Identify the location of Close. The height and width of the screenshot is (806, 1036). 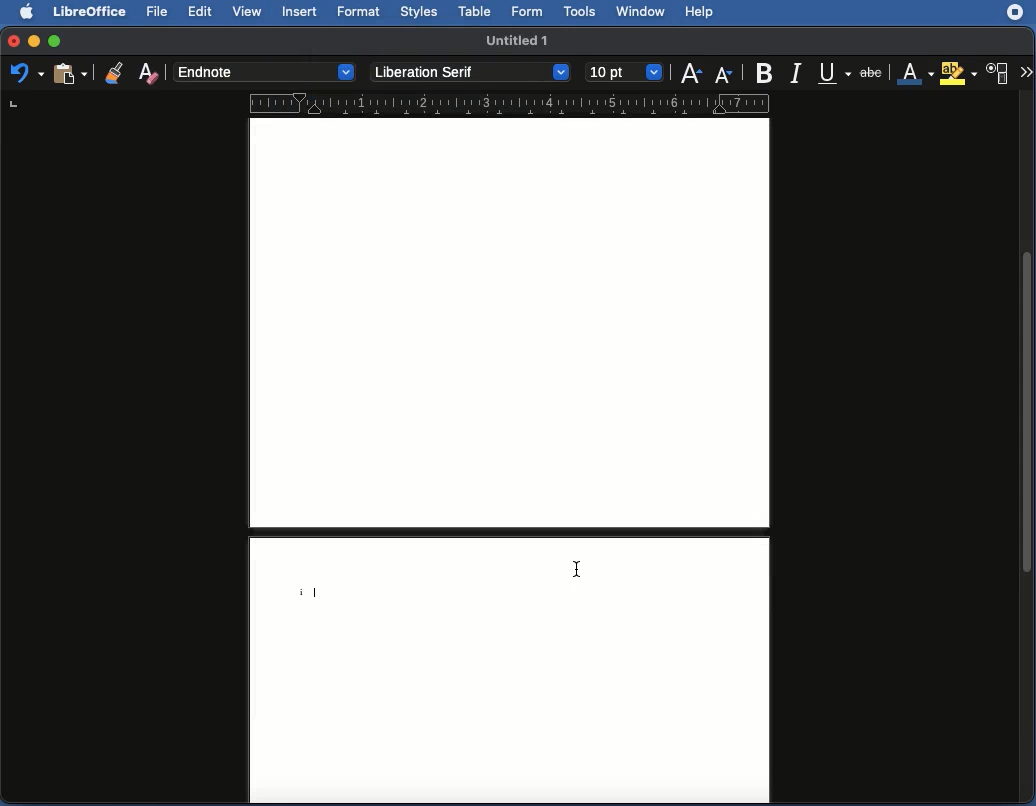
(10, 41).